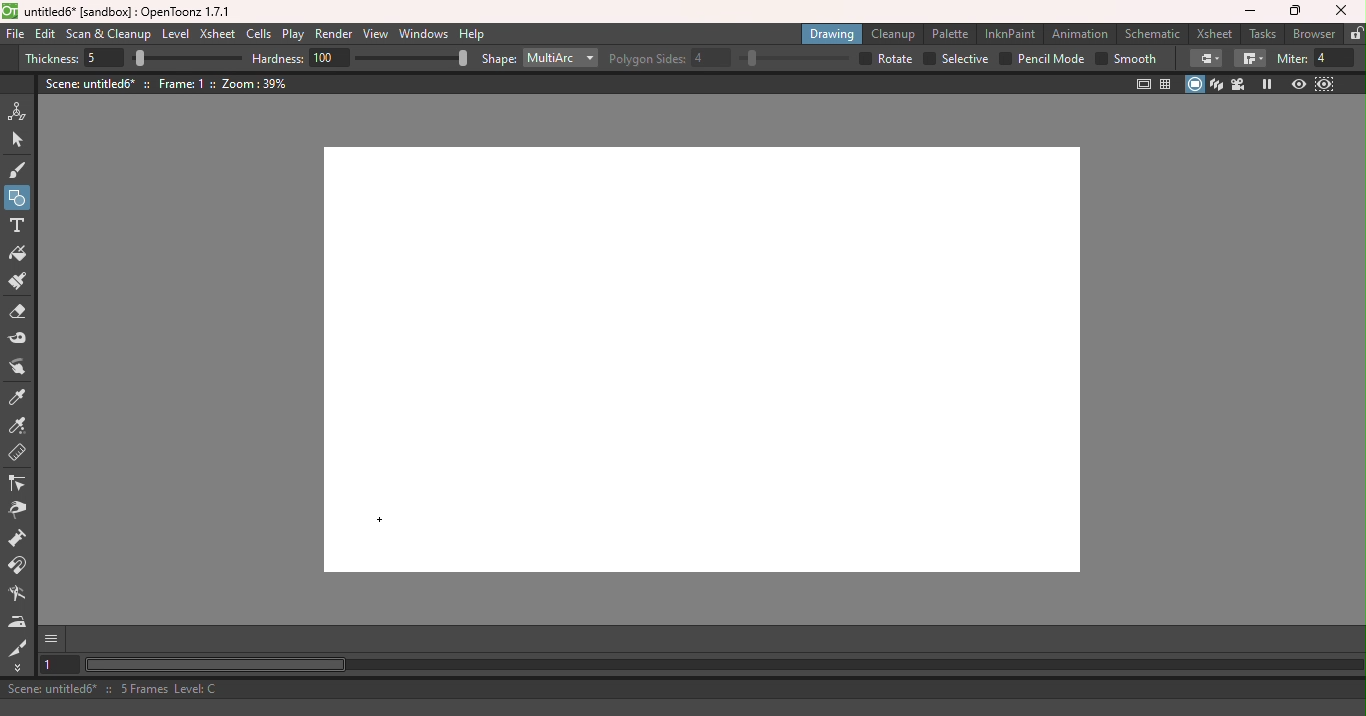 The image size is (1366, 716). I want to click on Set the current frame, so click(59, 666).